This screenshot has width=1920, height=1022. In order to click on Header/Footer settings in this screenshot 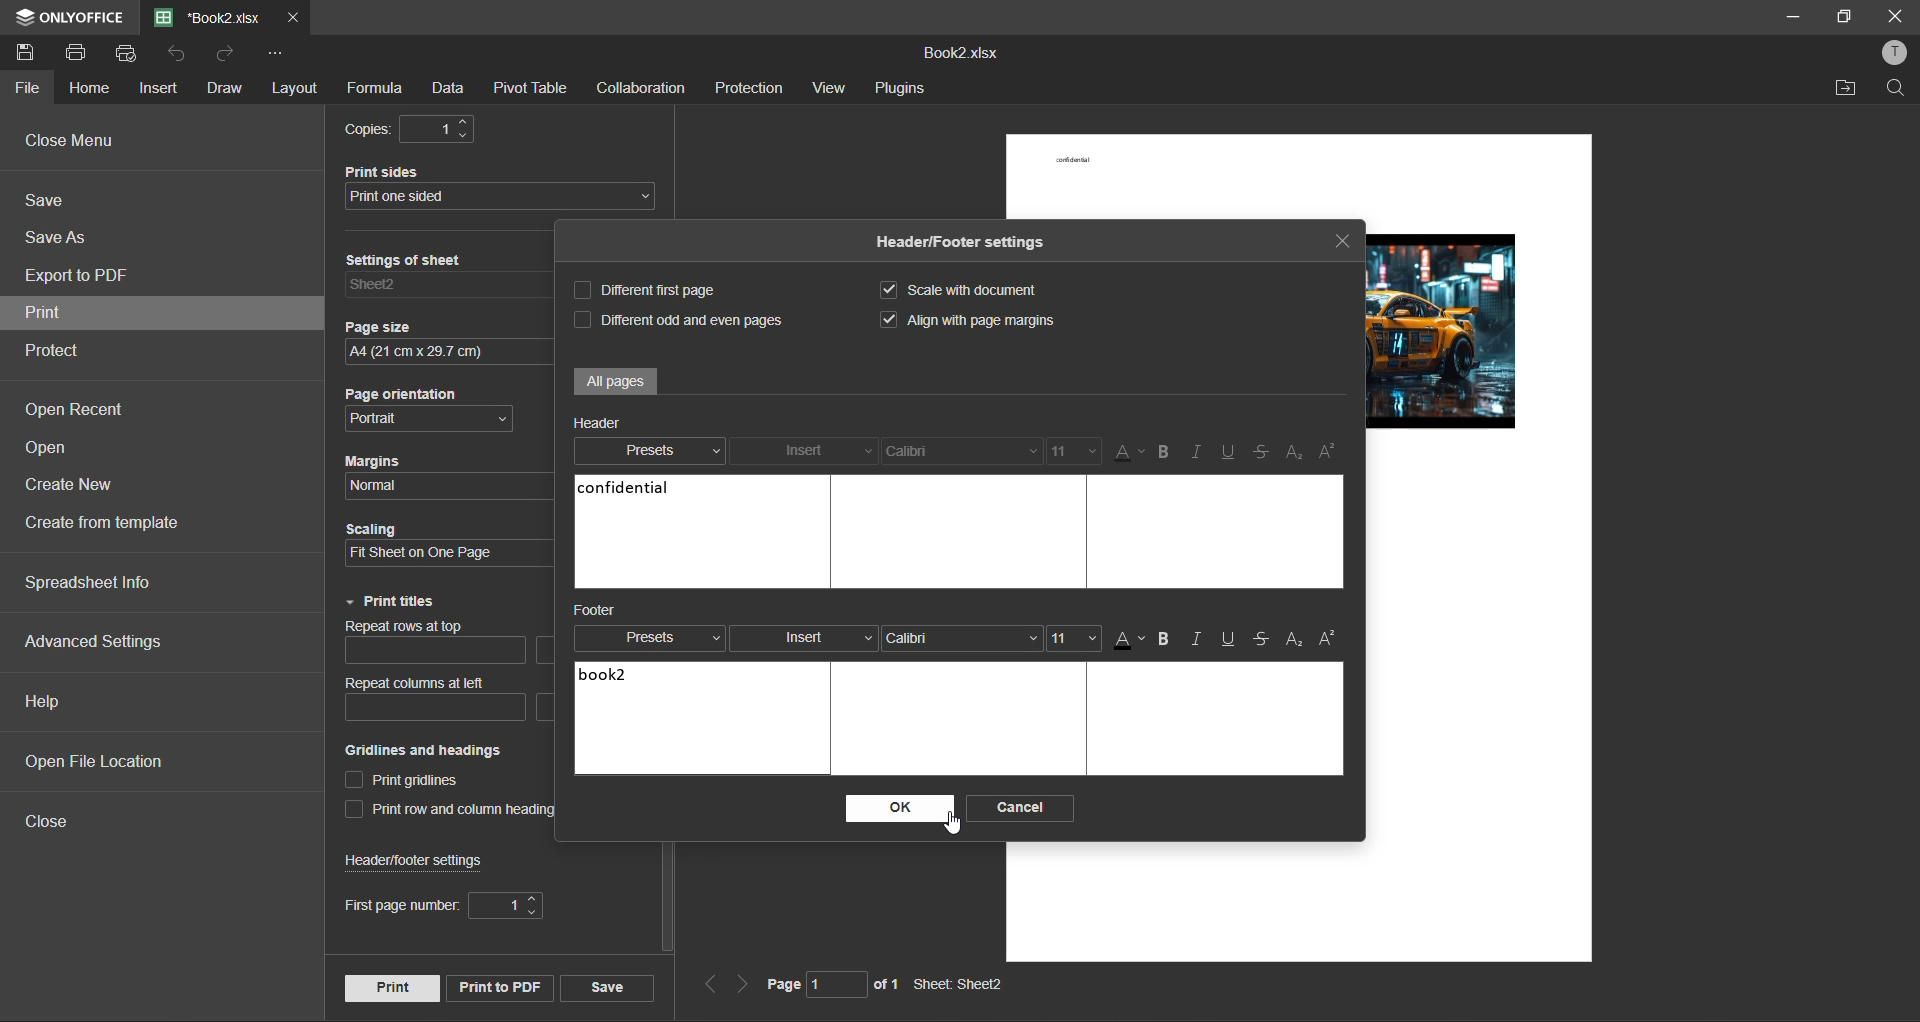, I will do `click(960, 240)`.